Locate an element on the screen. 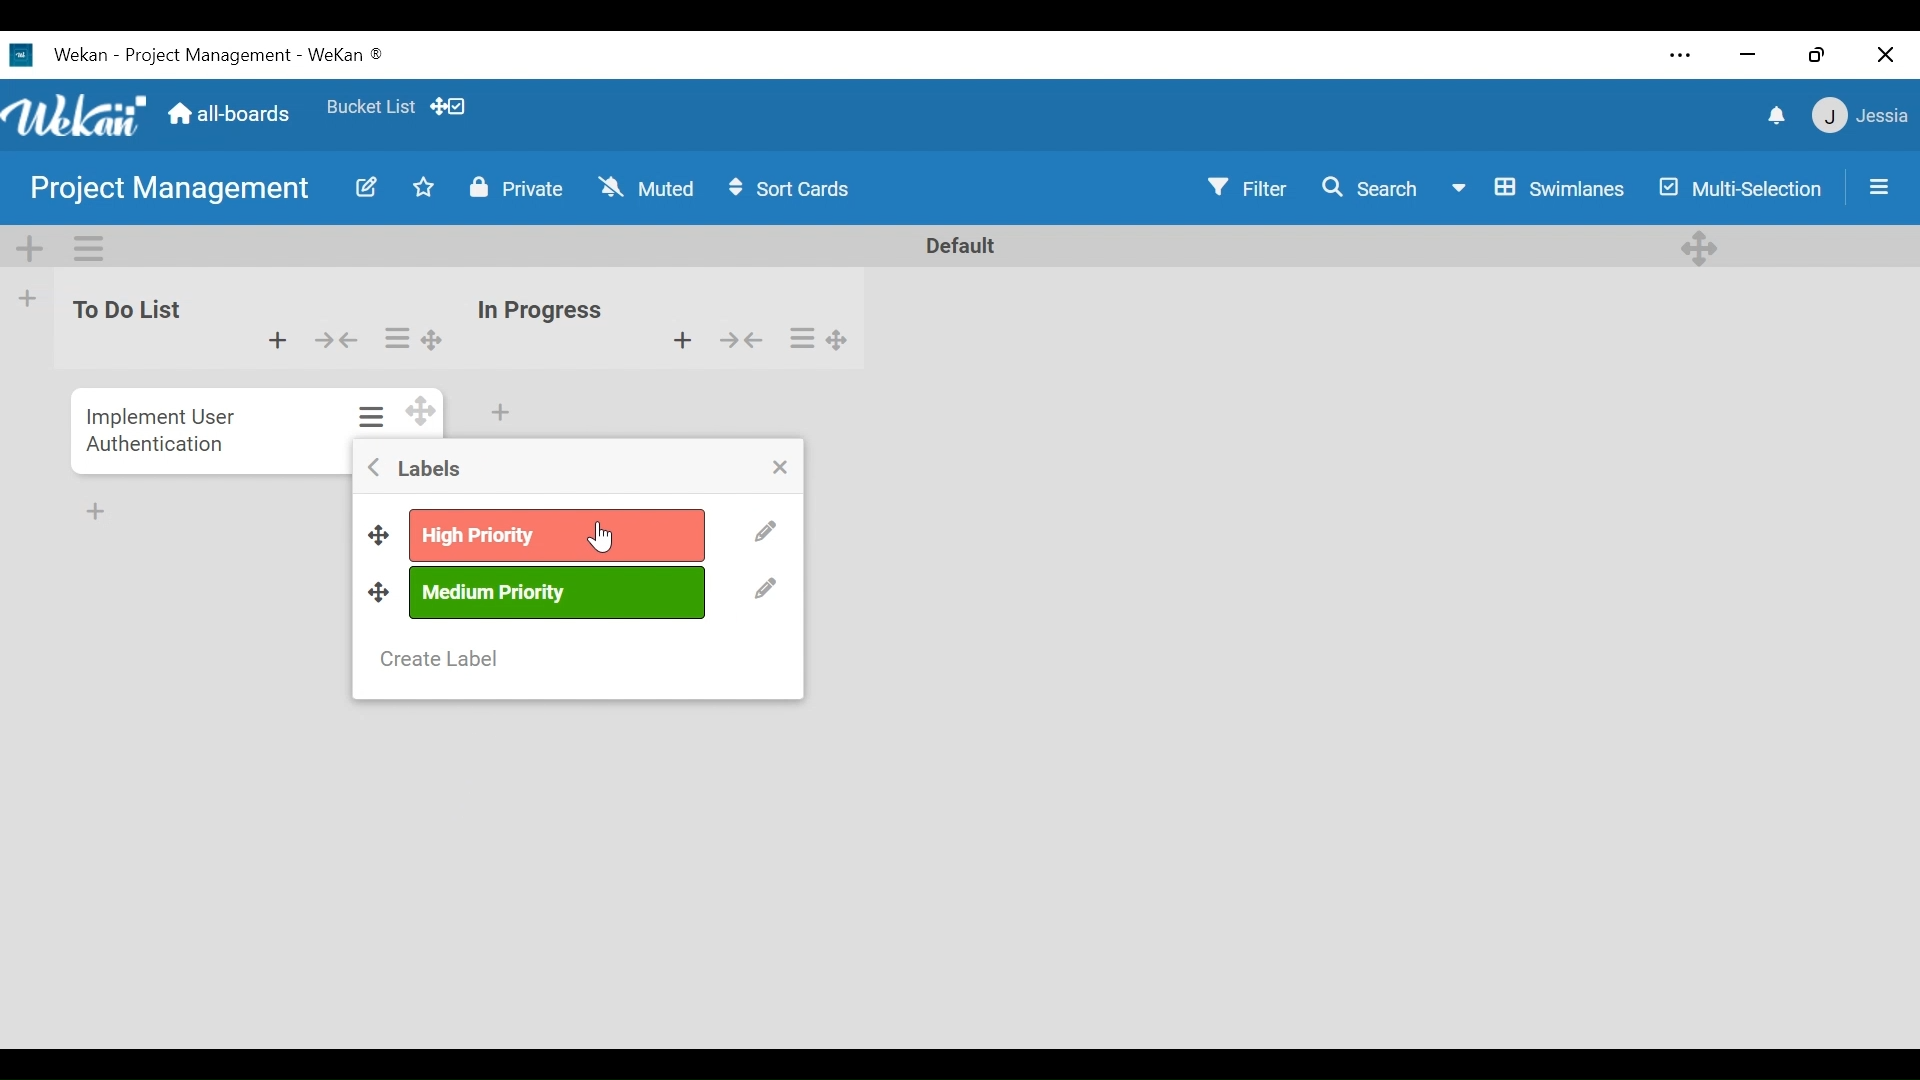 The image size is (1920, 1080). open/close side pane is located at coordinates (1880, 187).